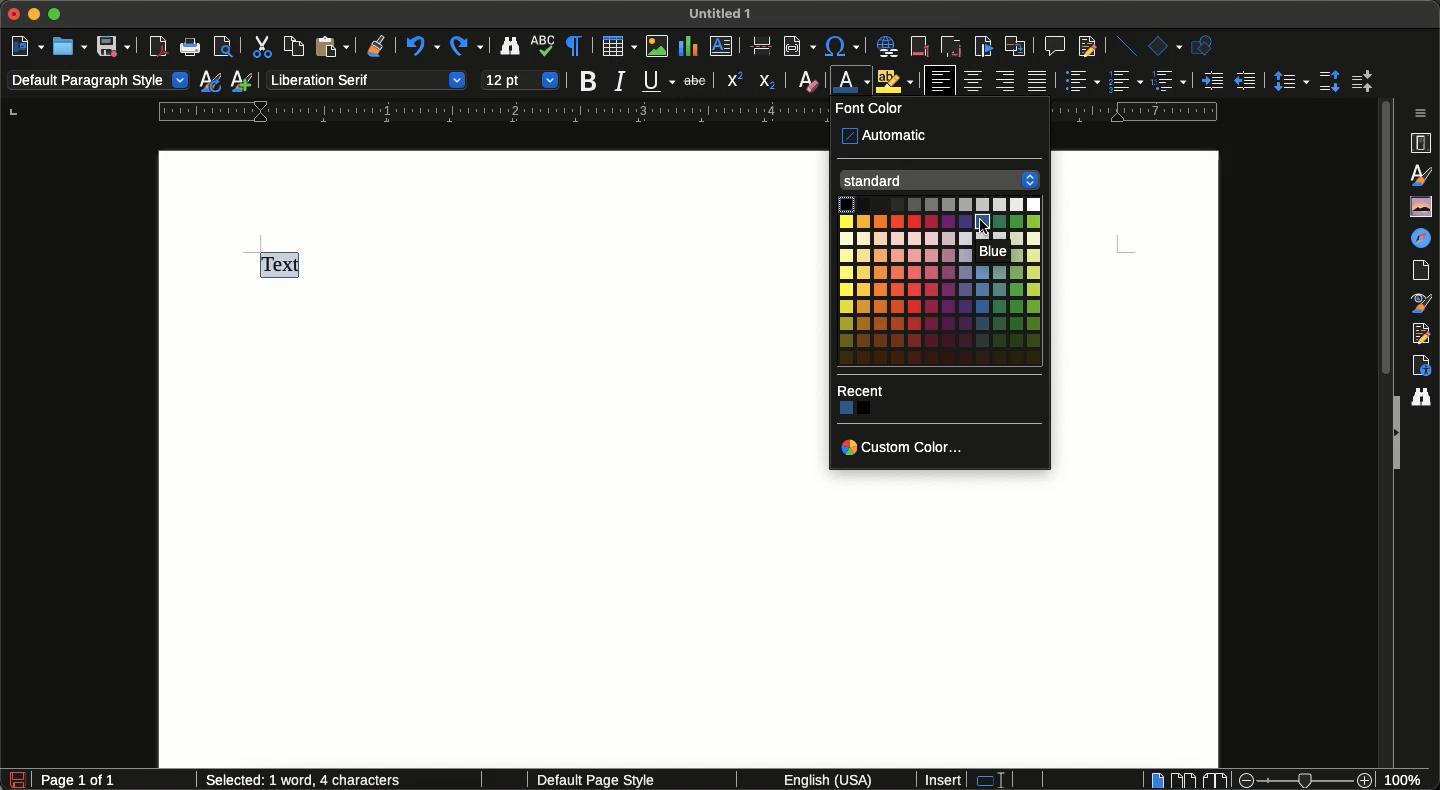  Describe the element at coordinates (798, 45) in the screenshot. I see `Insert field` at that location.